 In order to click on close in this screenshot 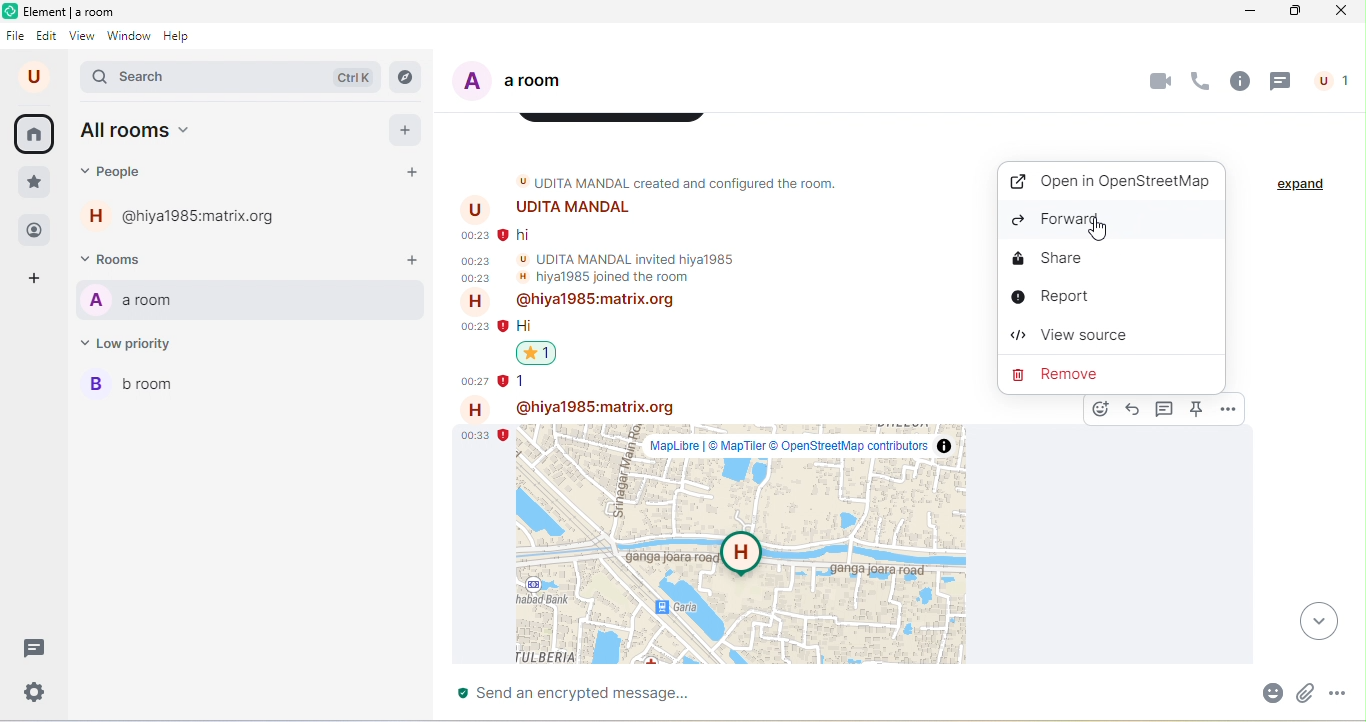, I will do `click(1343, 12)`.